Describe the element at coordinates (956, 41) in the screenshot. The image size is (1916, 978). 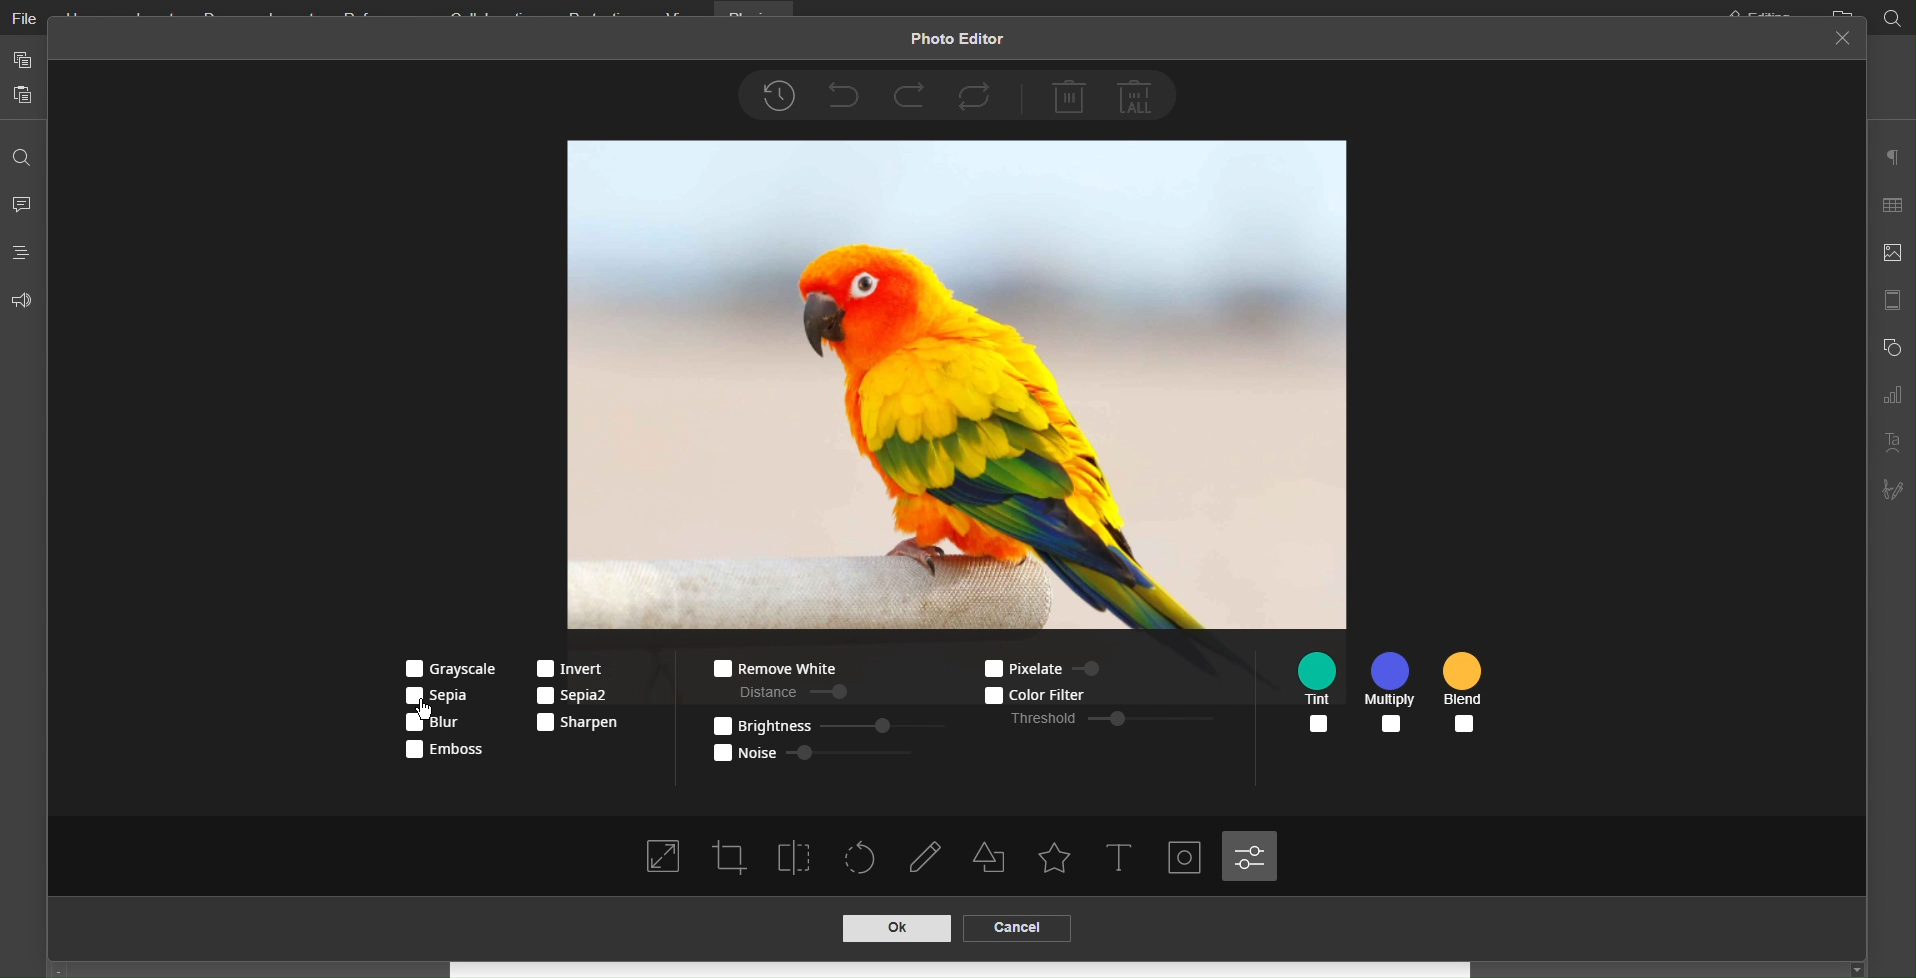
I see `Photo Editor` at that location.